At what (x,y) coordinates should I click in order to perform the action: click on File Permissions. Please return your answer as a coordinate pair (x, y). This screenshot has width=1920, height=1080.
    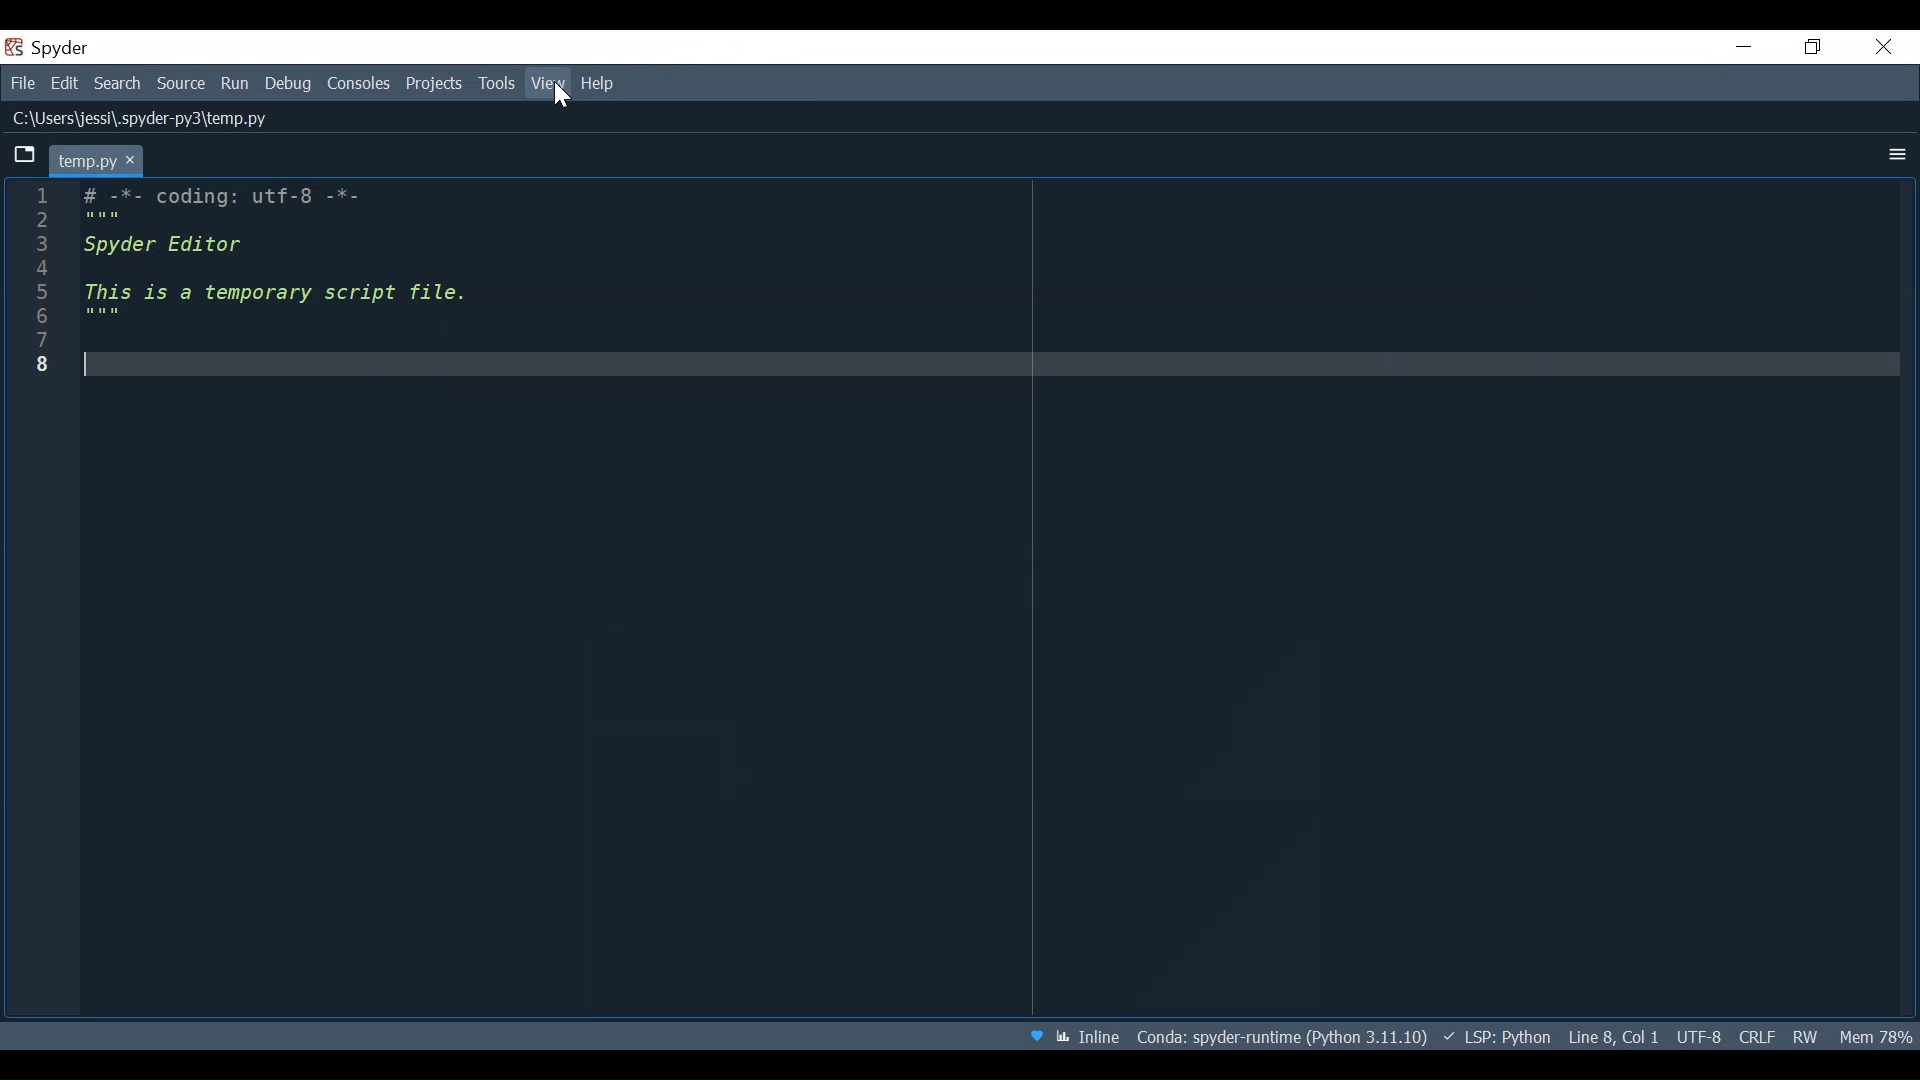
    Looking at the image, I should click on (1807, 1038).